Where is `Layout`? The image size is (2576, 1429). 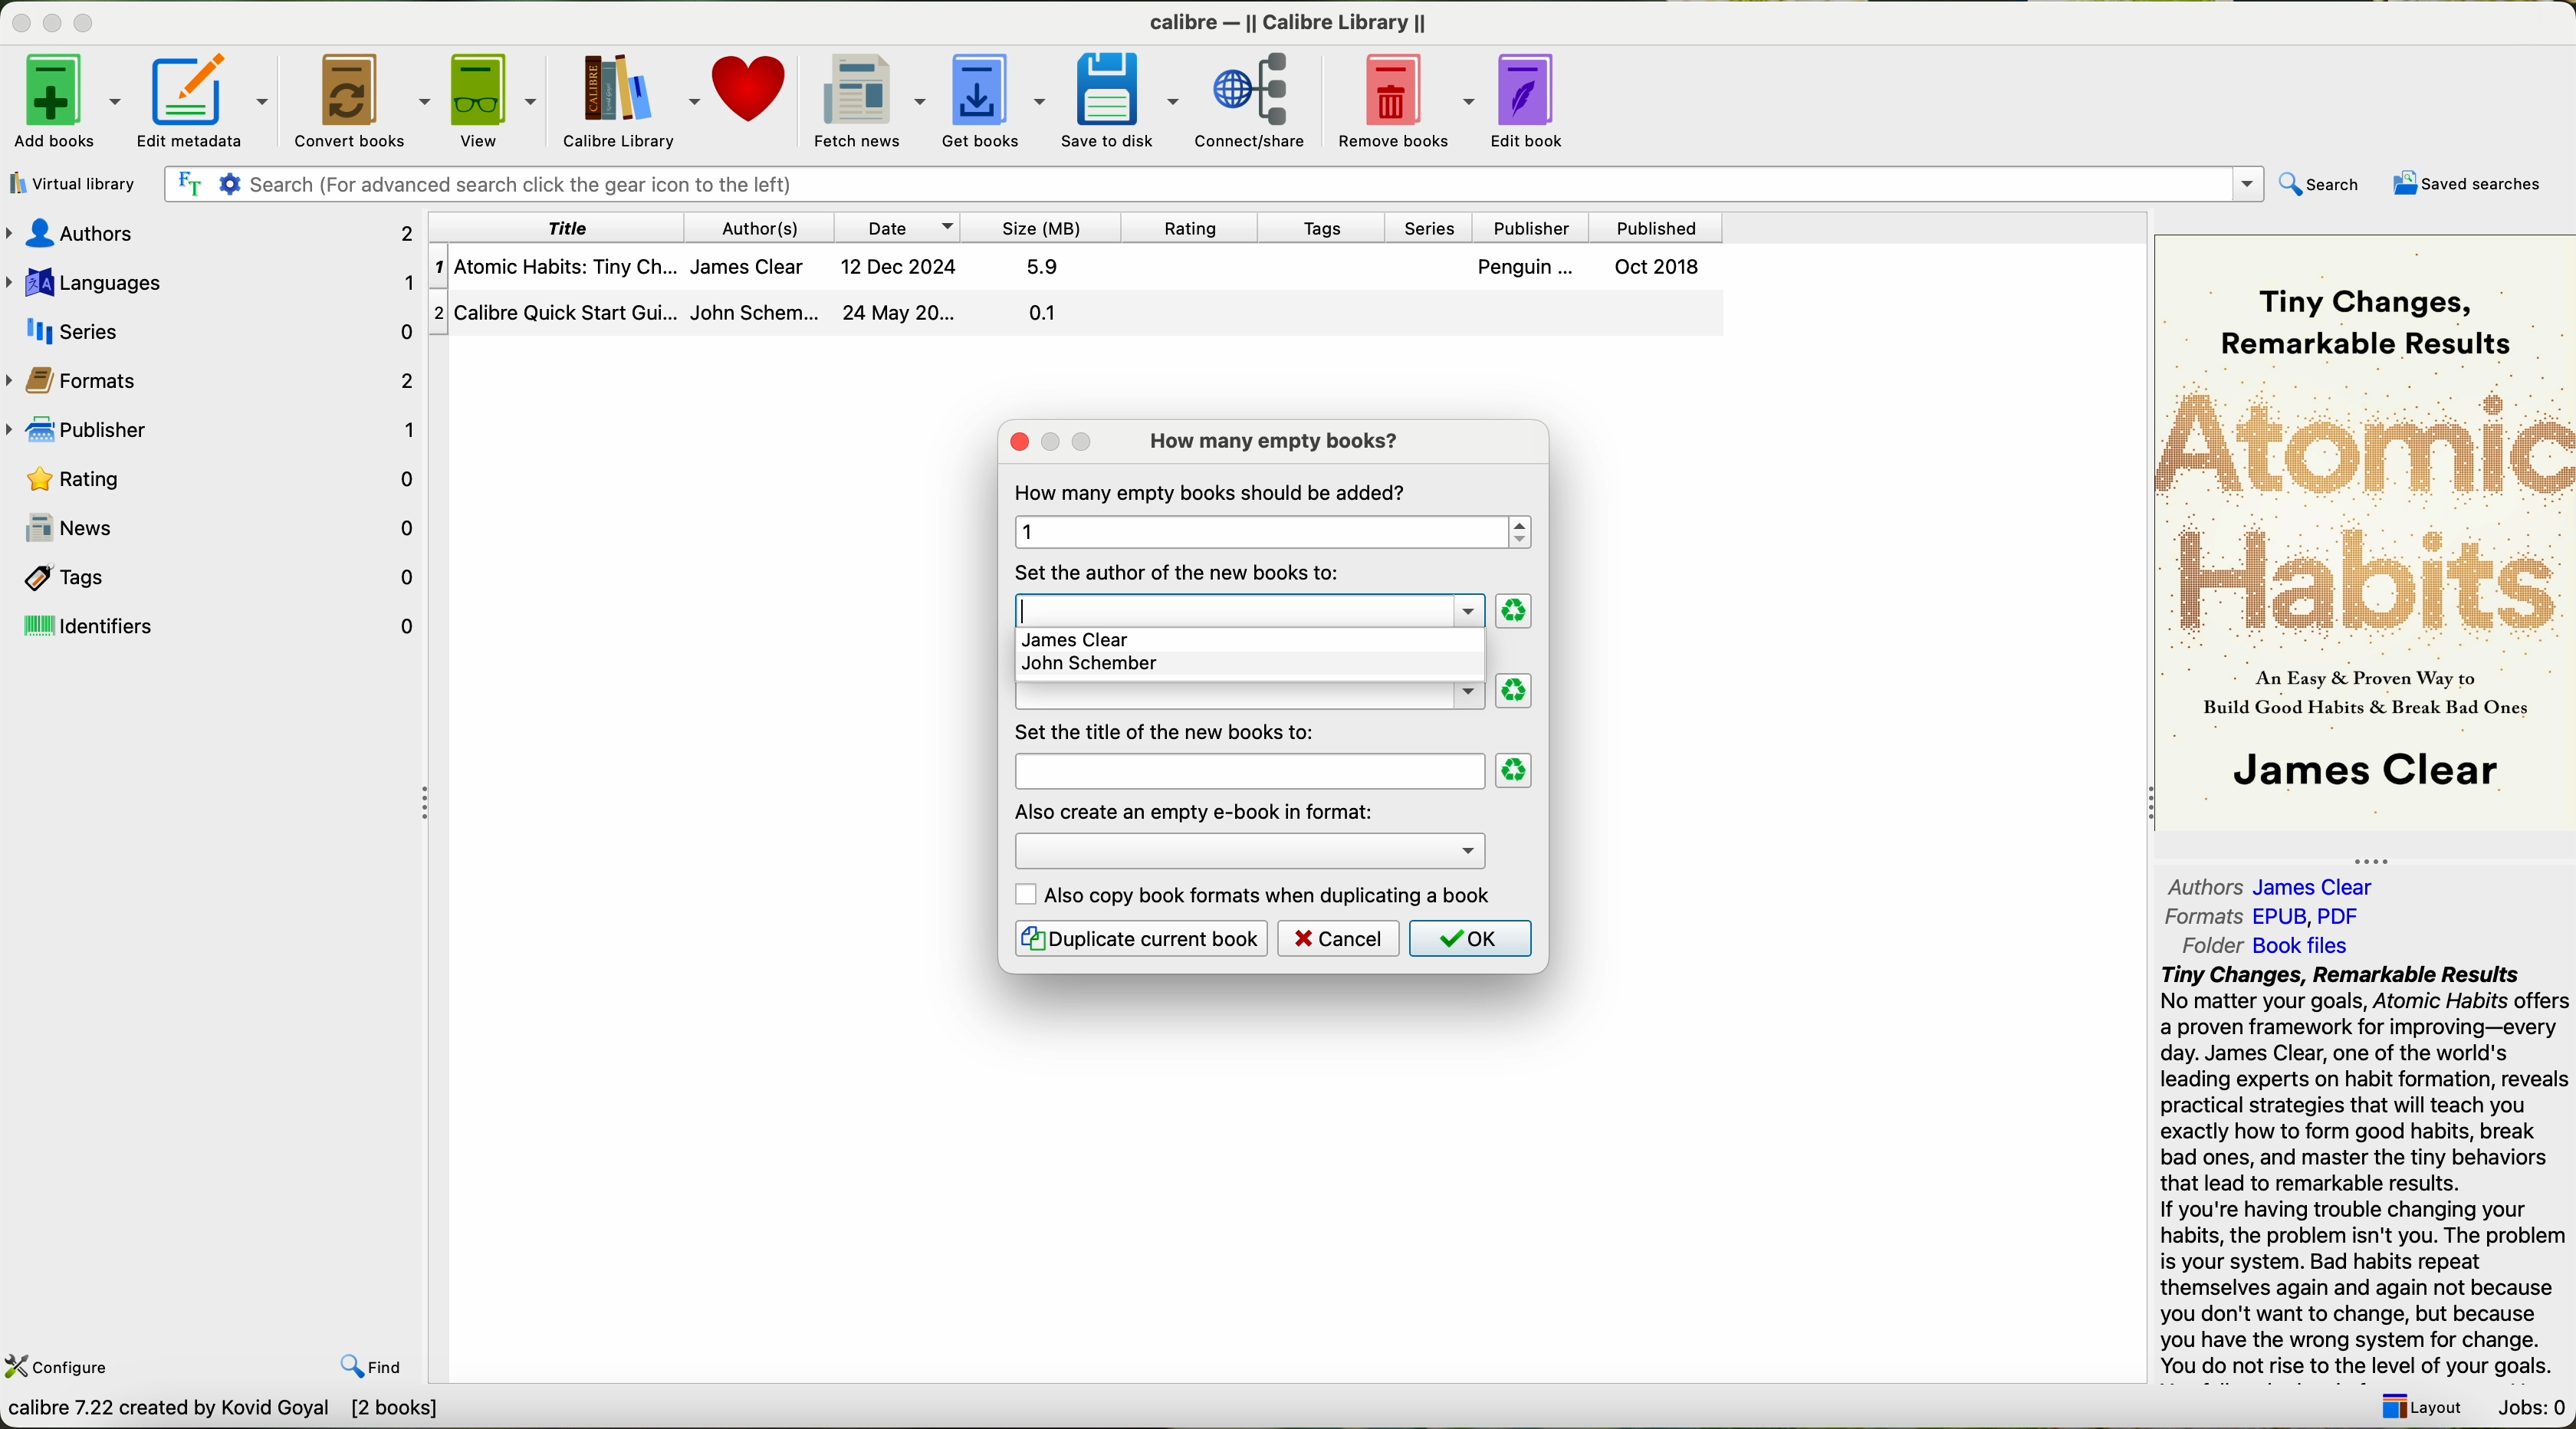 Layout is located at coordinates (2421, 1408).